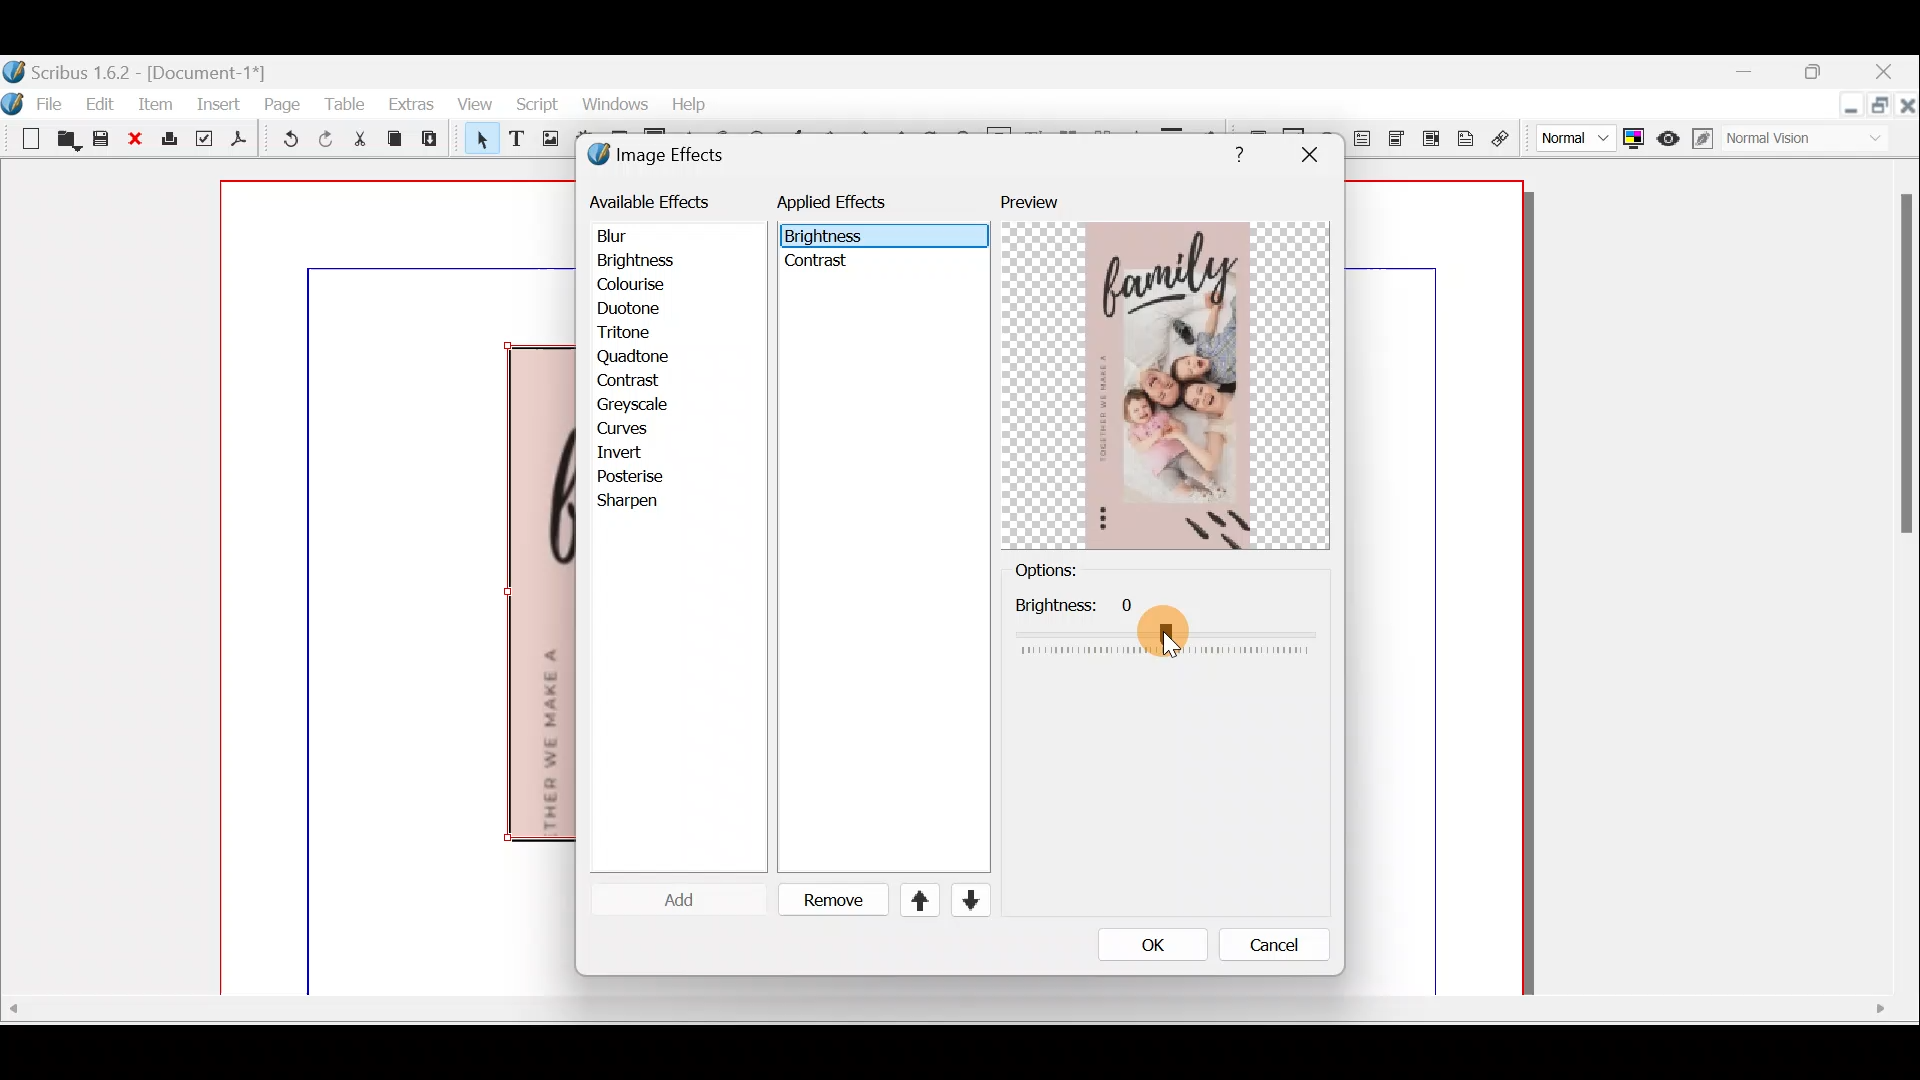  What do you see at coordinates (689, 102) in the screenshot?
I see `Help` at bounding box center [689, 102].